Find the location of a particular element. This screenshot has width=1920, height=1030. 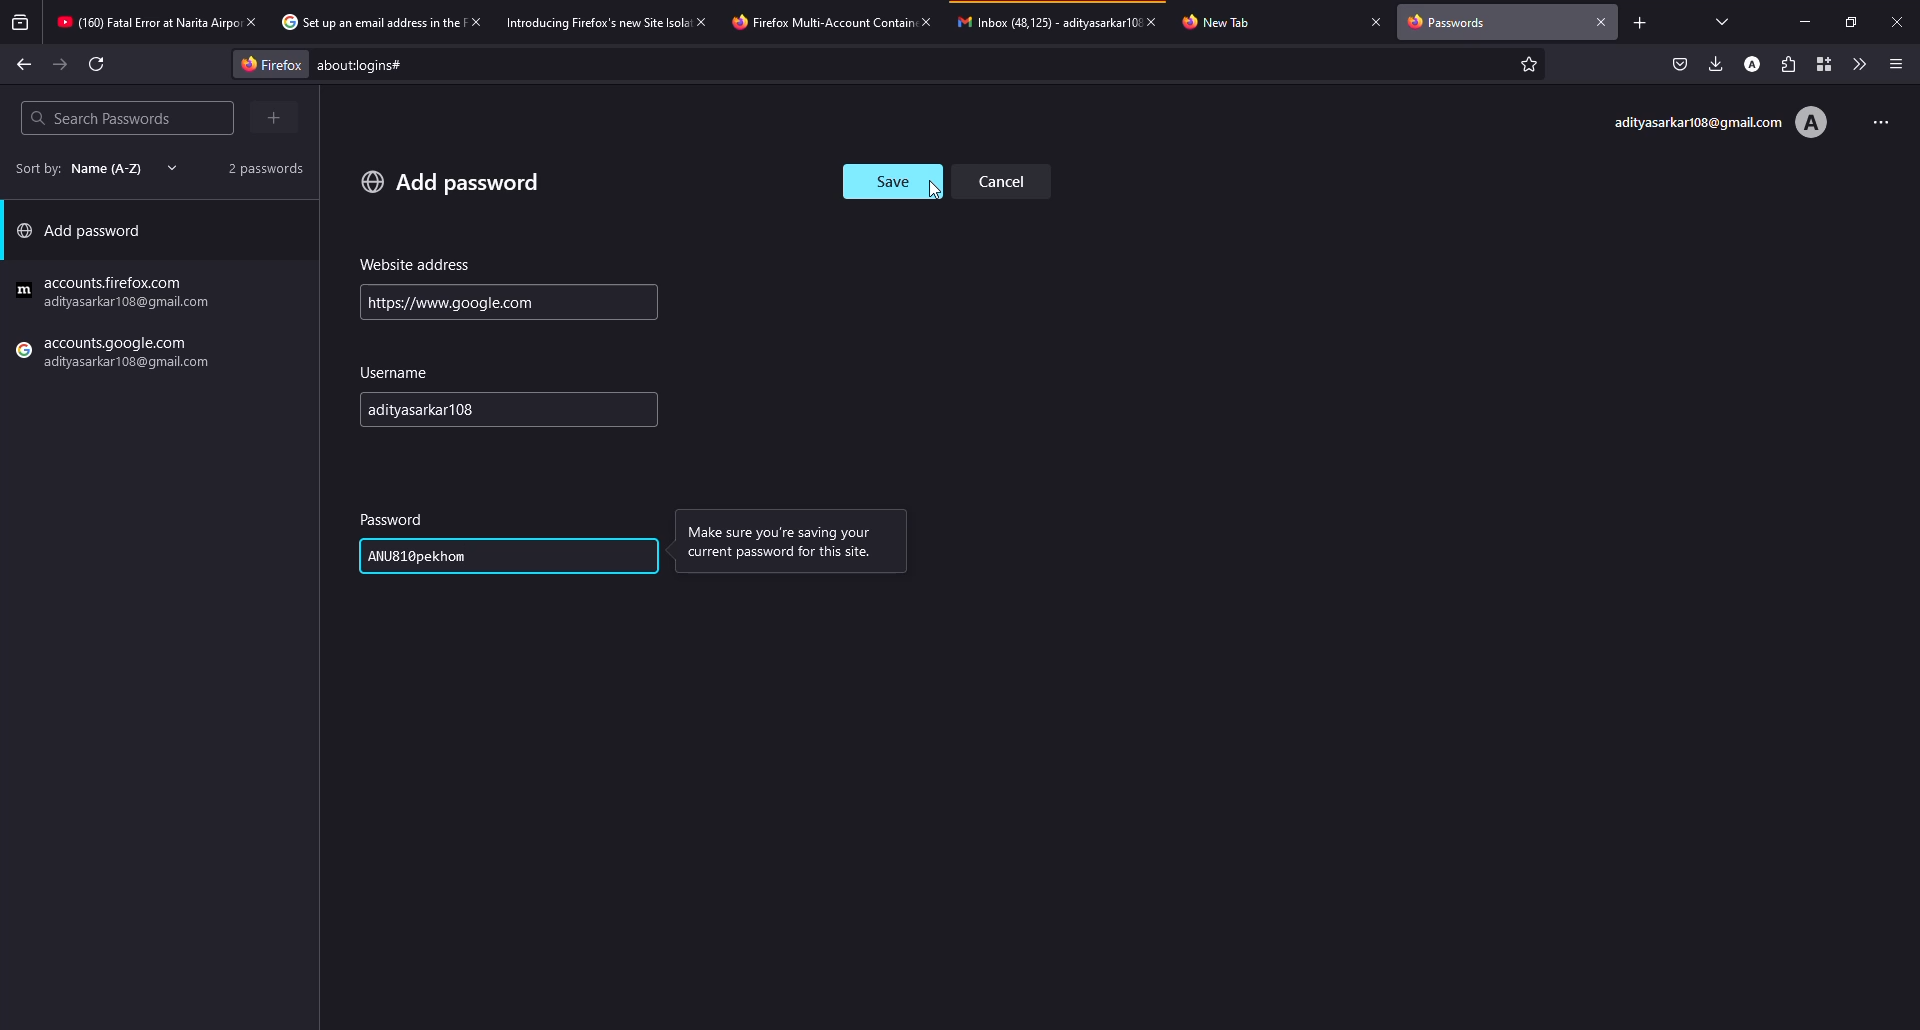

maximize is located at coordinates (1846, 22).